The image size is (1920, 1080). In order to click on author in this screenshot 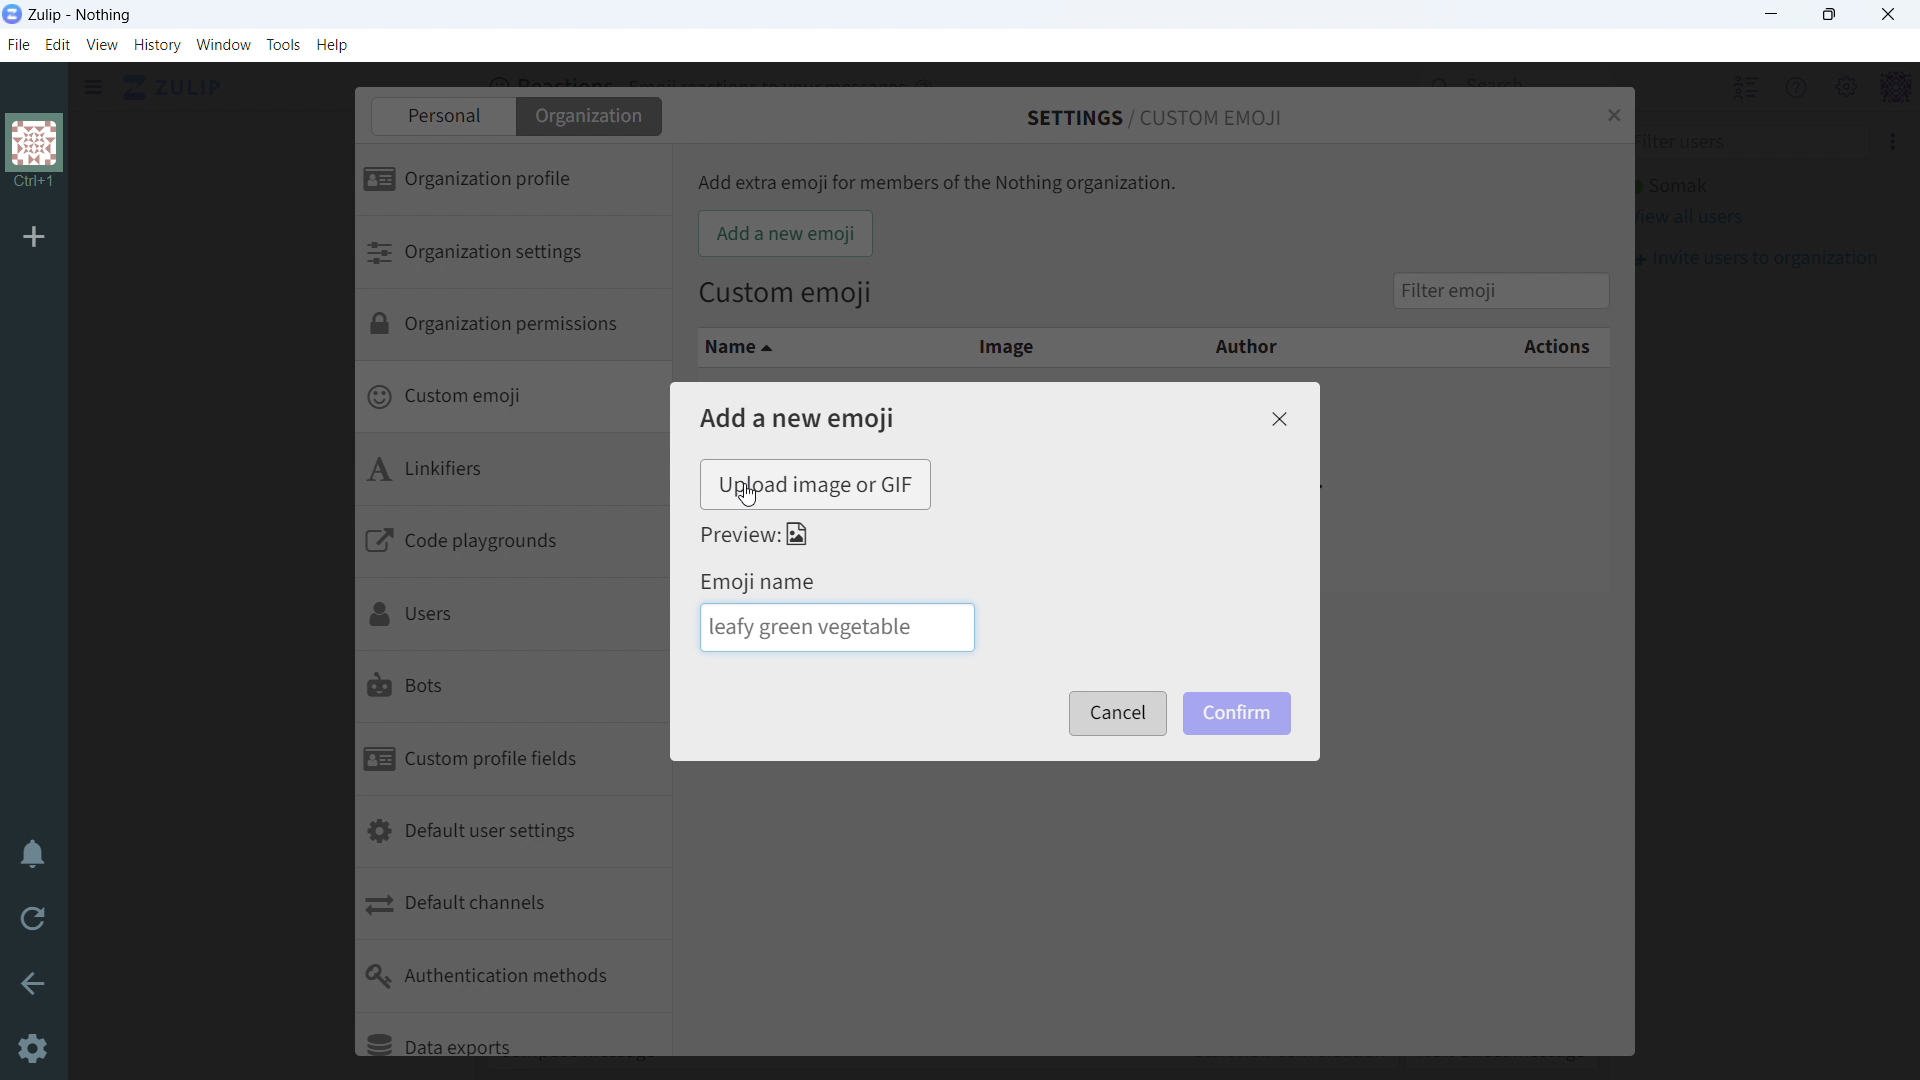, I will do `click(1233, 348)`.